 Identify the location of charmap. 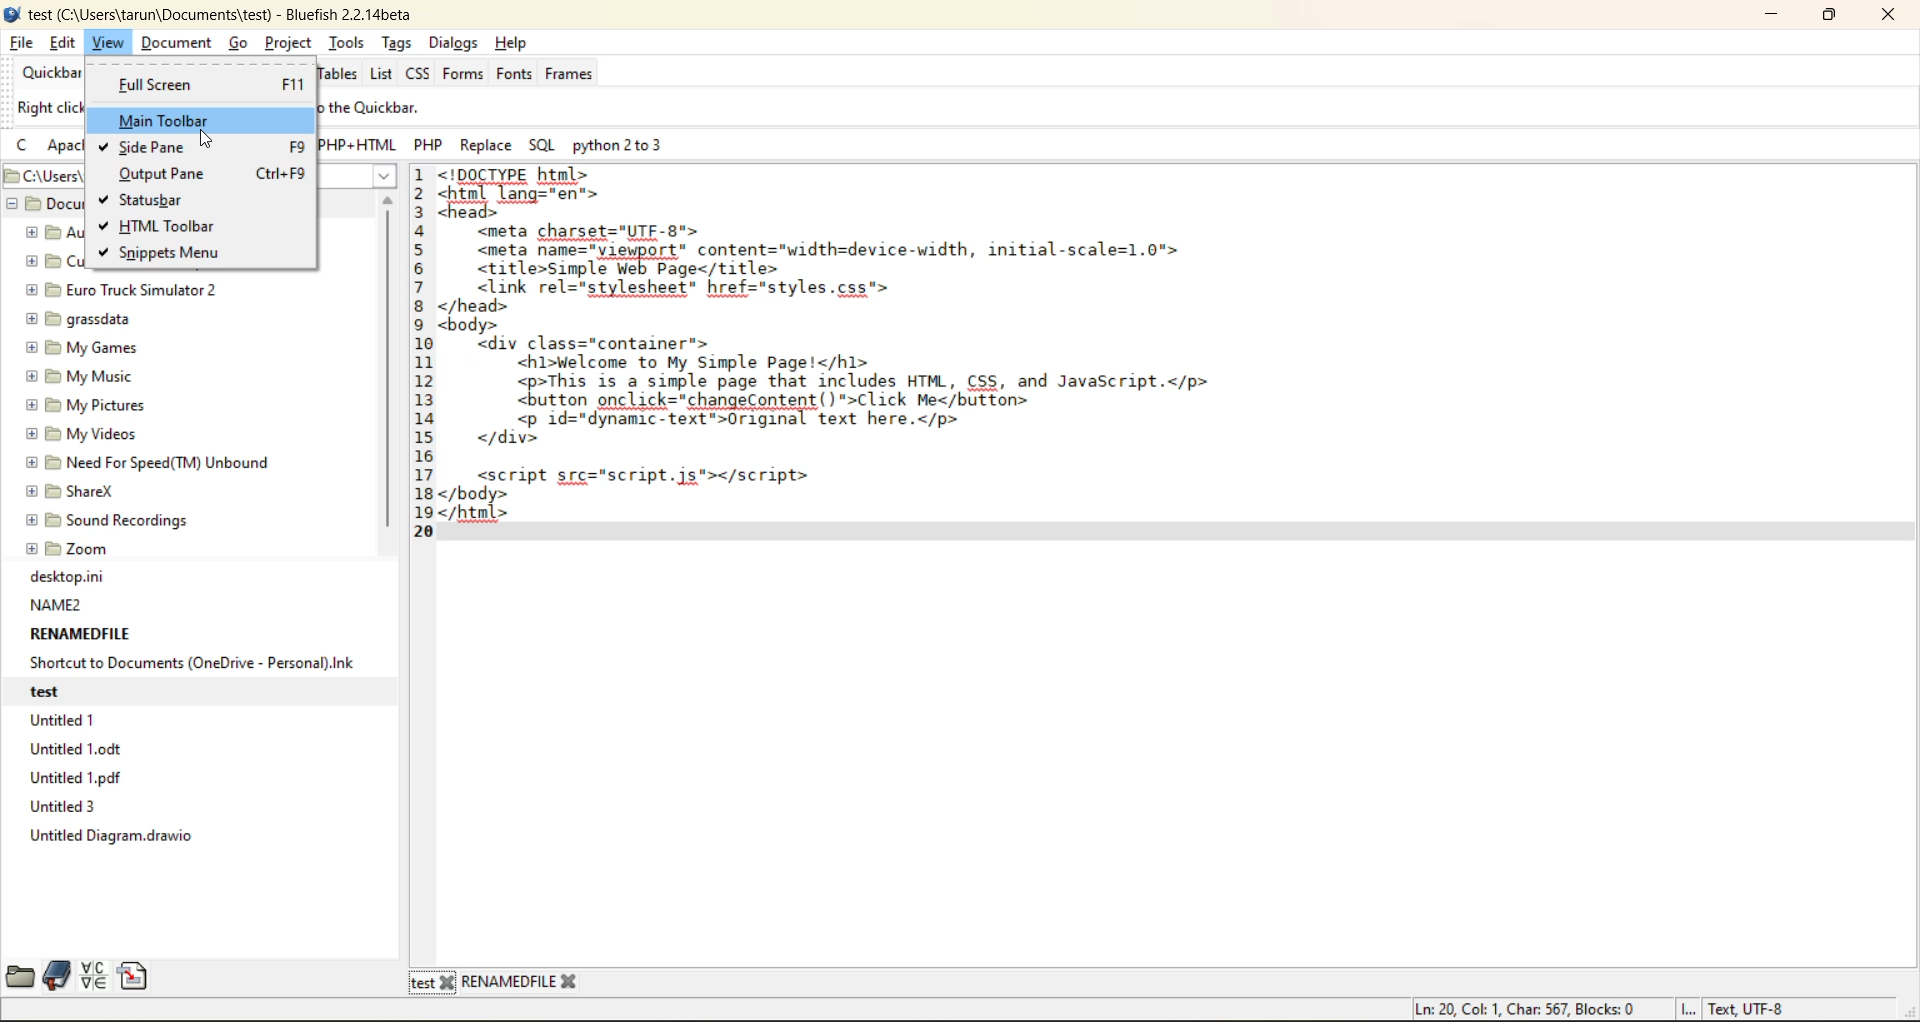
(93, 975).